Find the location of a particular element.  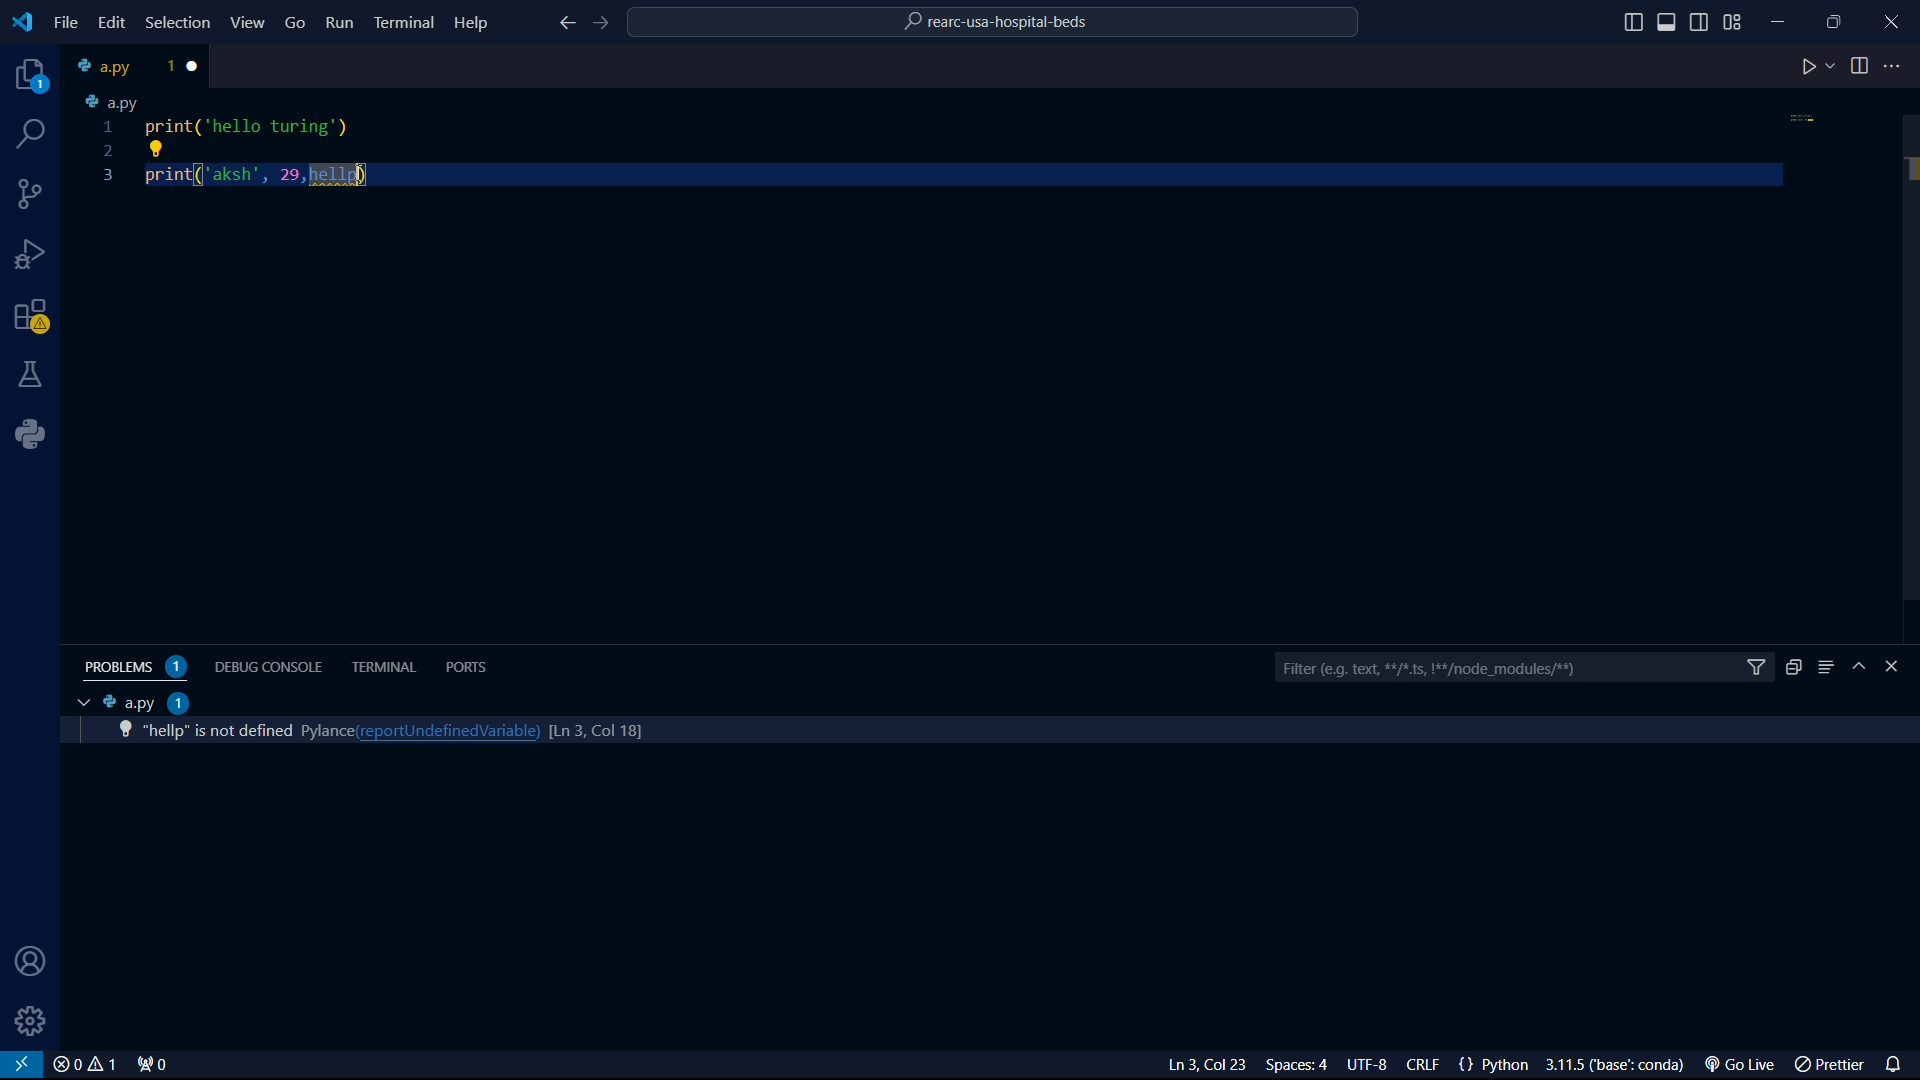

play is located at coordinates (1817, 68).